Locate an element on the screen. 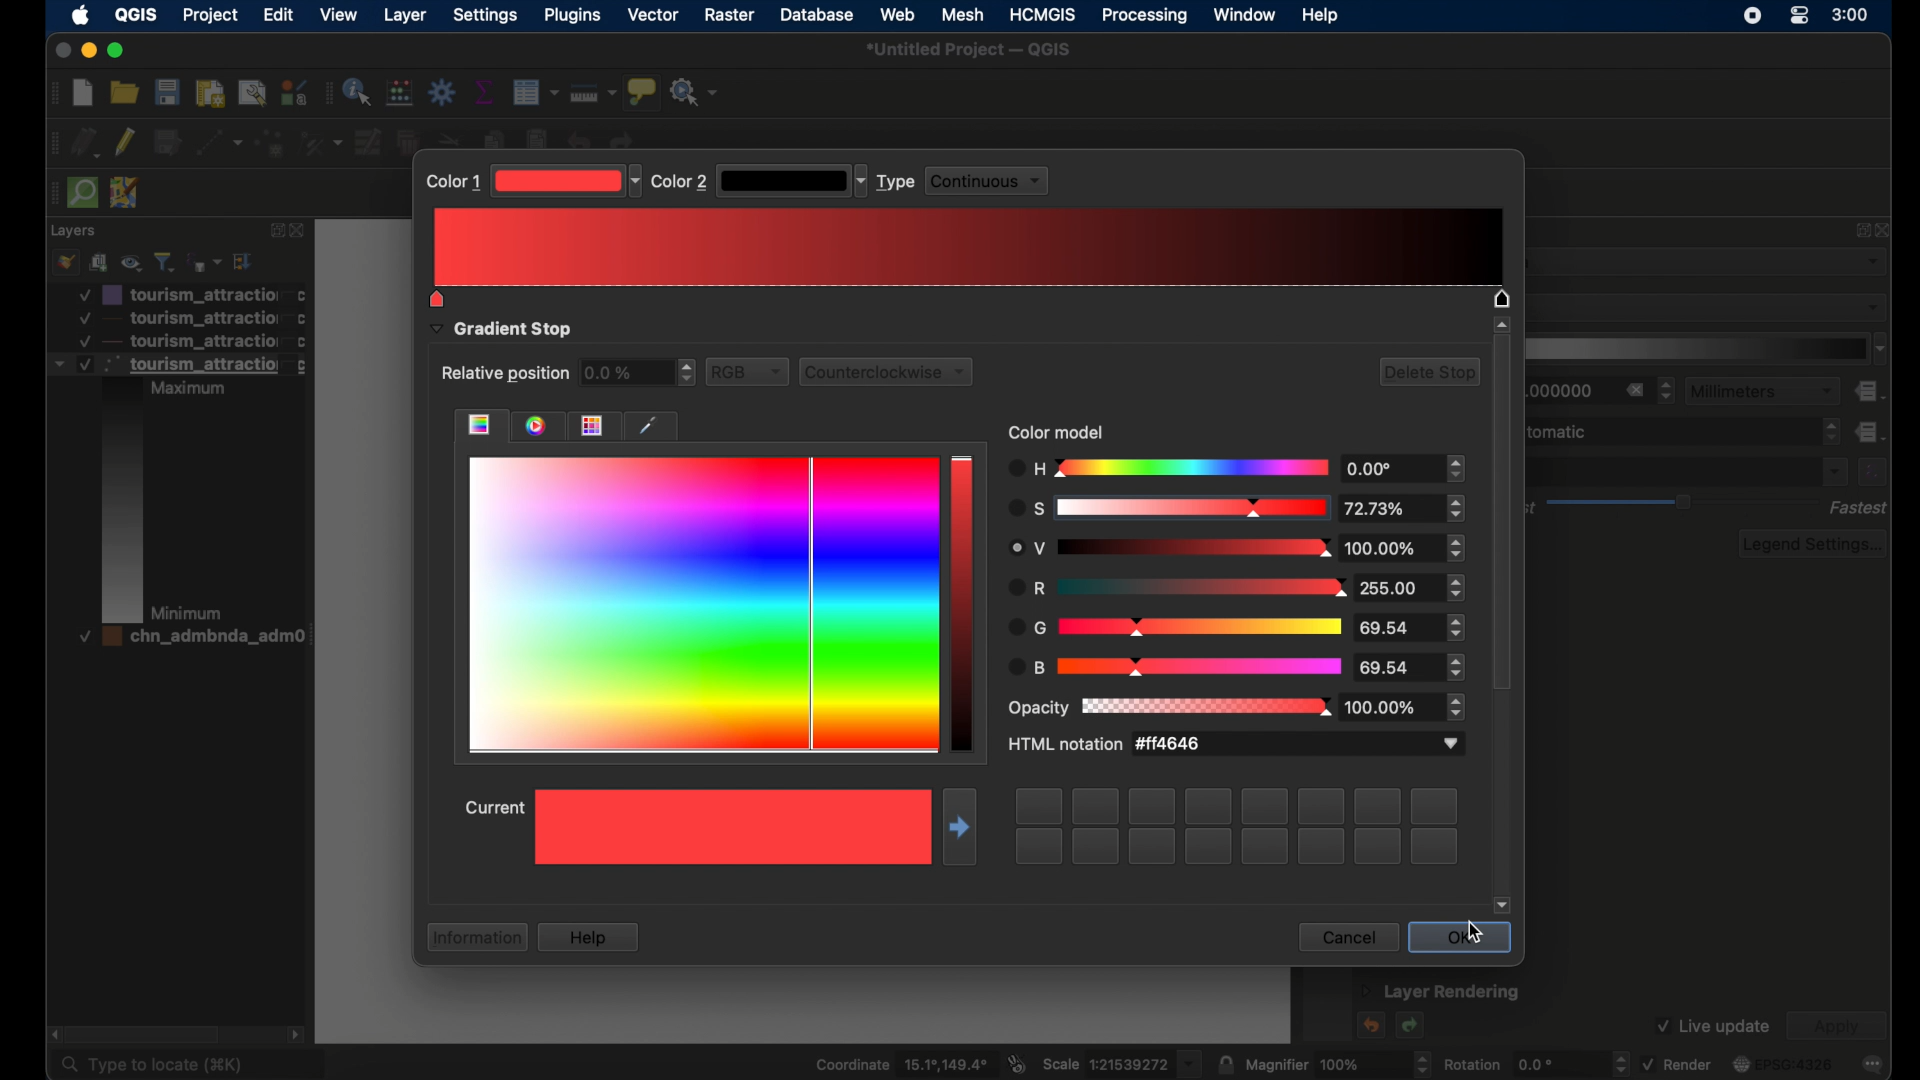 Image resolution: width=1920 pixels, height=1080 pixels. print layout is located at coordinates (211, 94).